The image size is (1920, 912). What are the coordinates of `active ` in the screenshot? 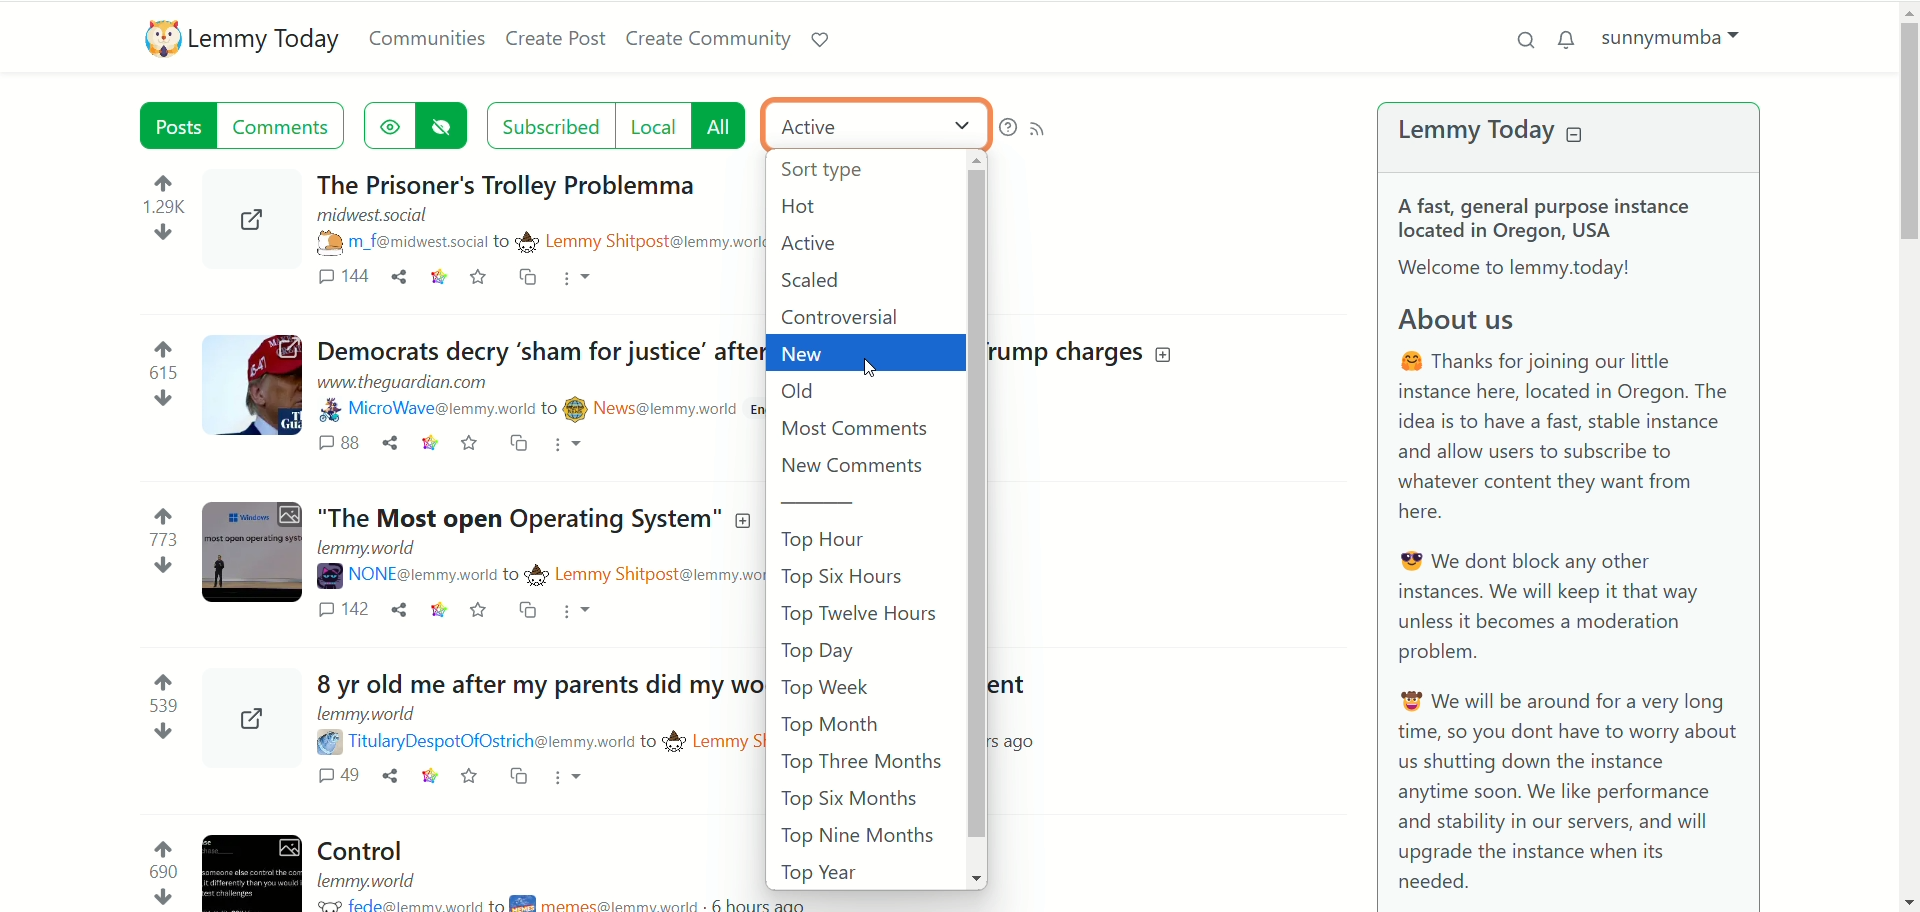 It's located at (809, 241).